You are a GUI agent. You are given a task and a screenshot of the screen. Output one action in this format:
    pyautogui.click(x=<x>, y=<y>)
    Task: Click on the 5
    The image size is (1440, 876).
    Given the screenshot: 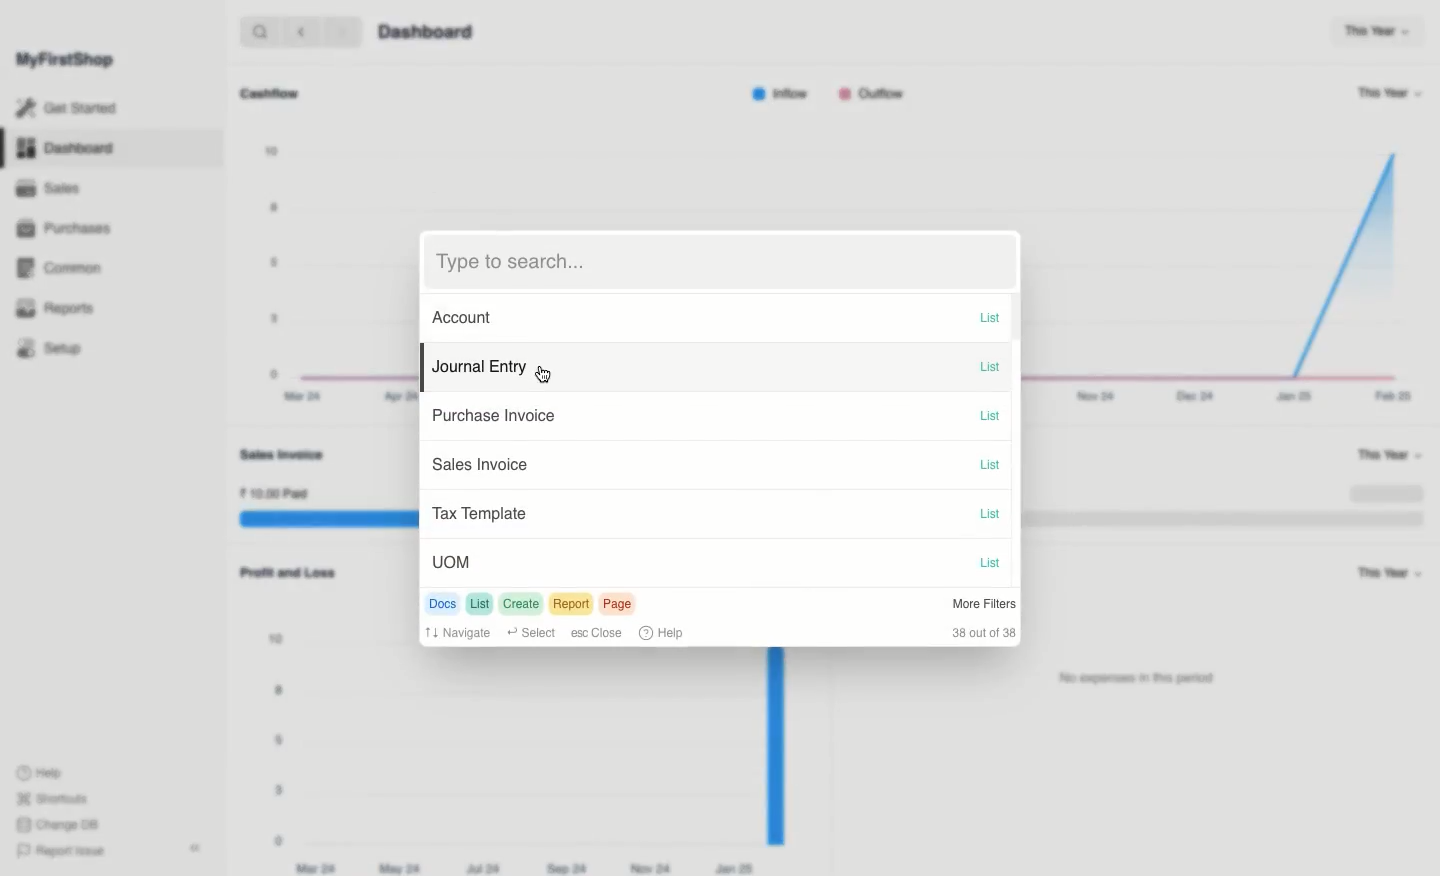 What is the action you would take?
    pyautogui.click(x=273, y=260)
    